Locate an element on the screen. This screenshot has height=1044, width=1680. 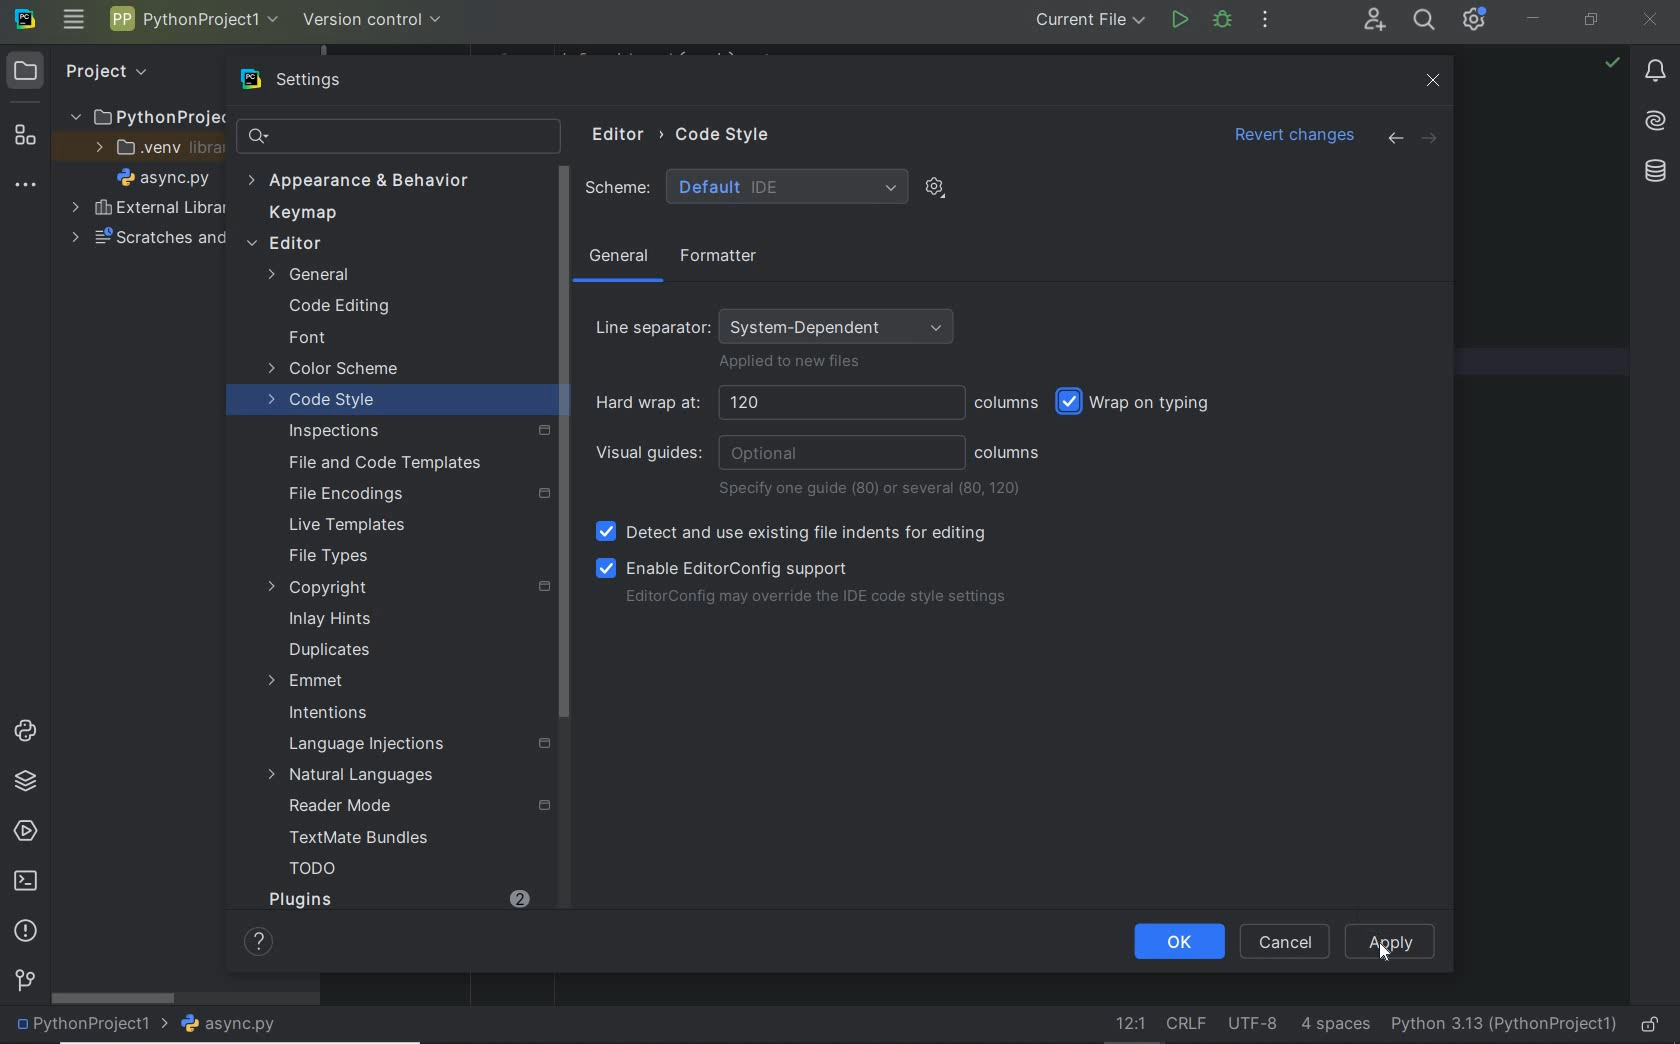
Enable EditorConfig support is located at coordinates (723, 567).